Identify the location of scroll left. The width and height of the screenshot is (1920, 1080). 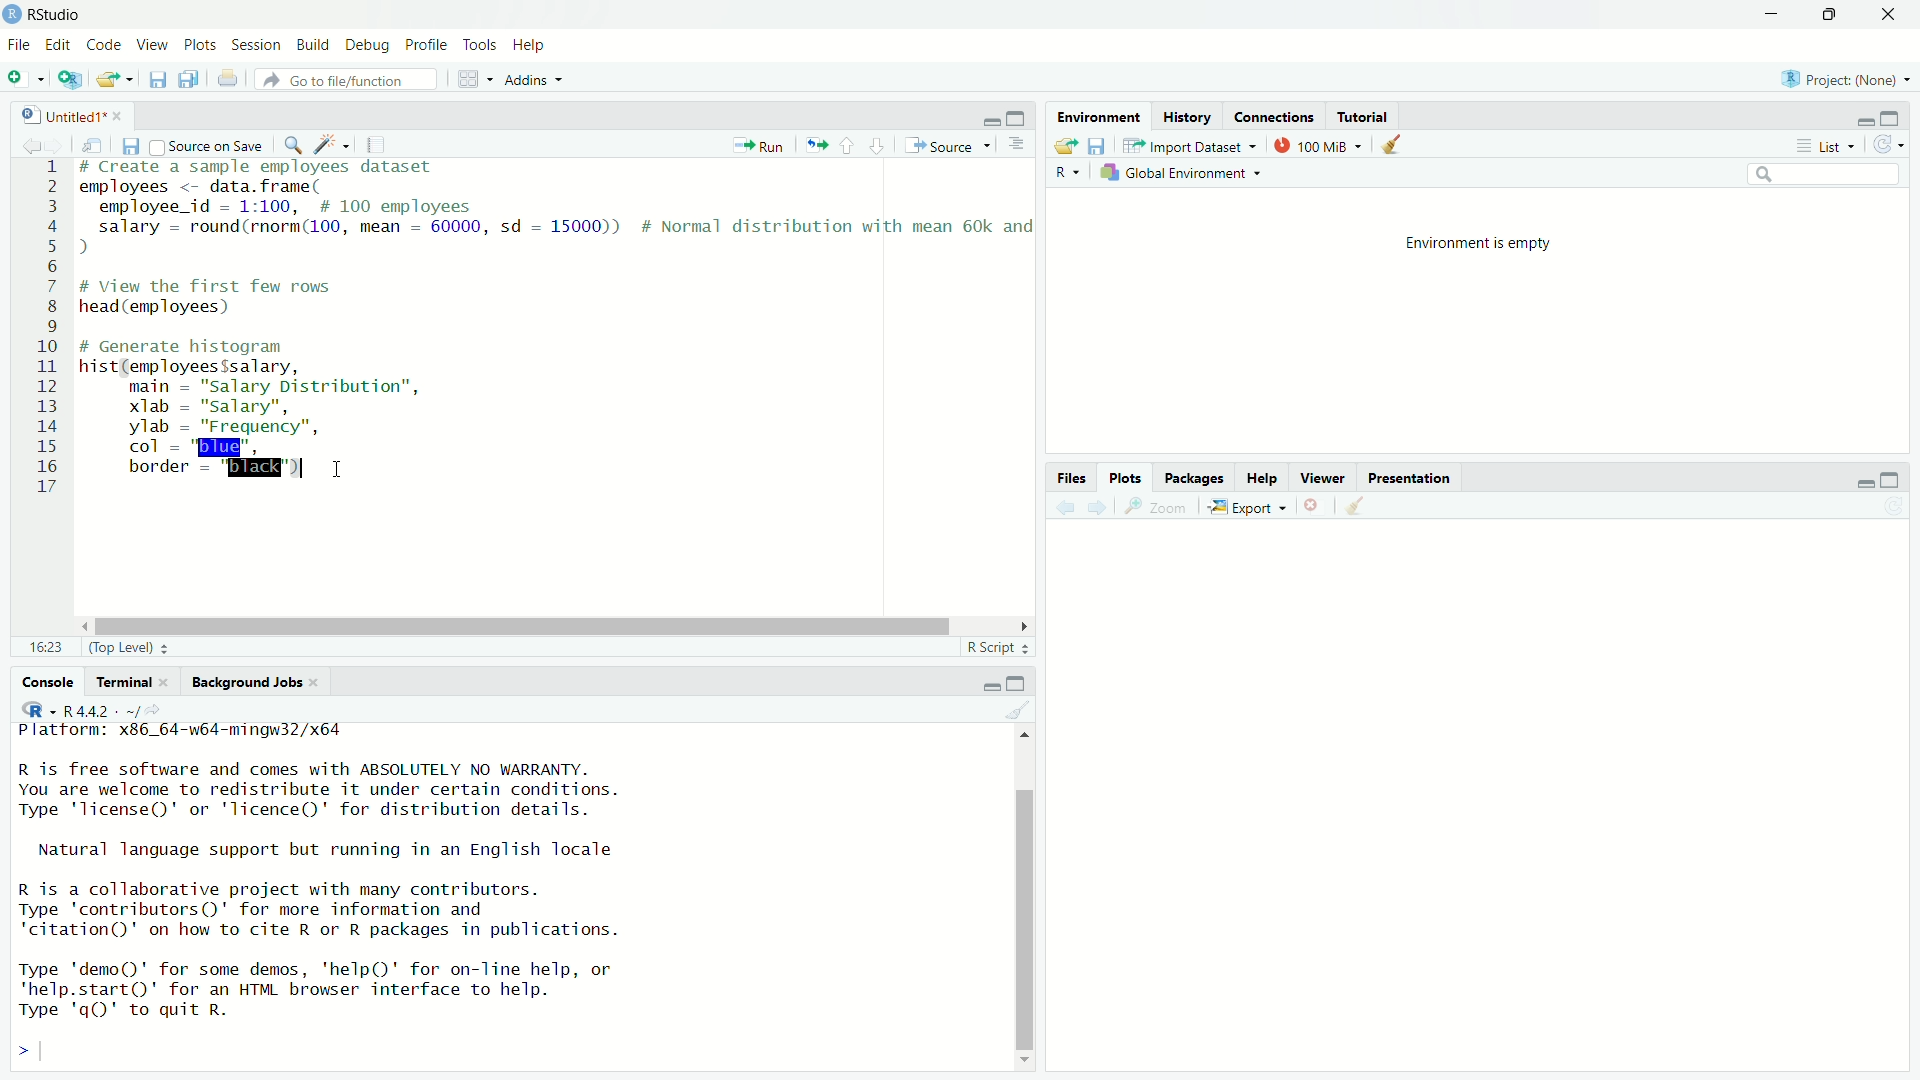
(81, 626).